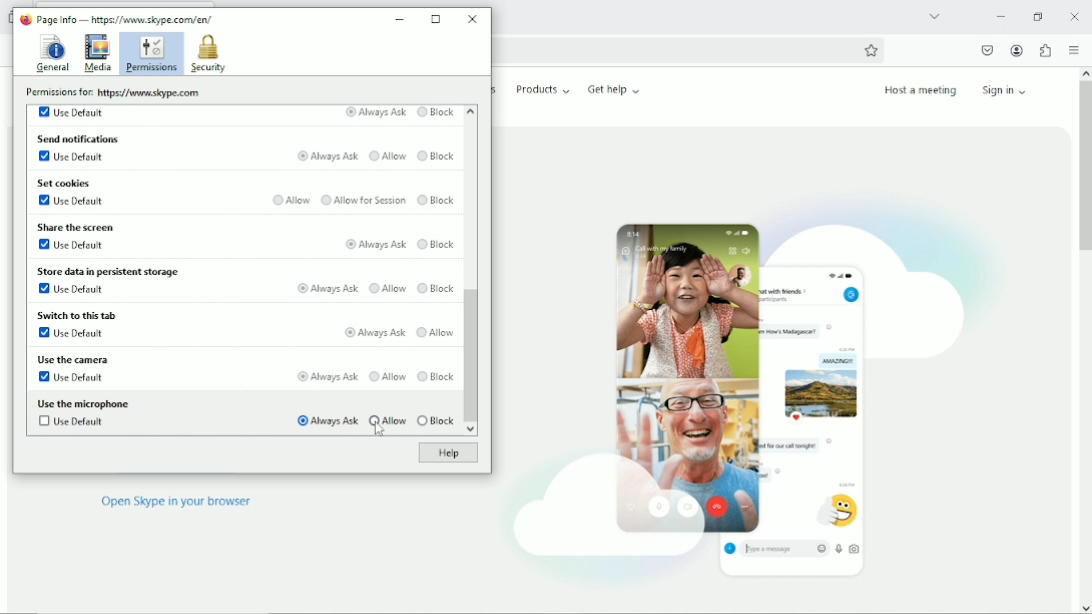 The height and width of the screenshot is (614, 1092). I want to click on scroll down, so click(470, 430).